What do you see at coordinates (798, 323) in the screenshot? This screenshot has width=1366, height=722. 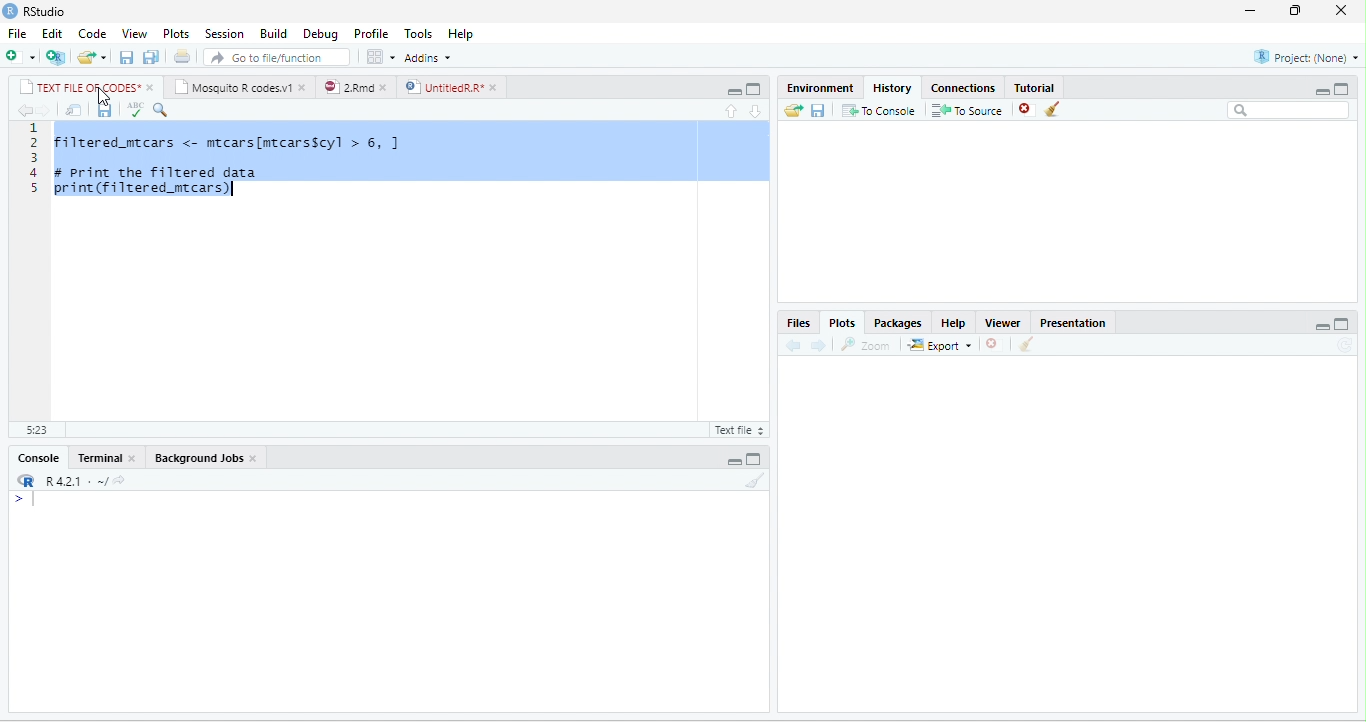 I see `Files` at bounding box center [798, 323].